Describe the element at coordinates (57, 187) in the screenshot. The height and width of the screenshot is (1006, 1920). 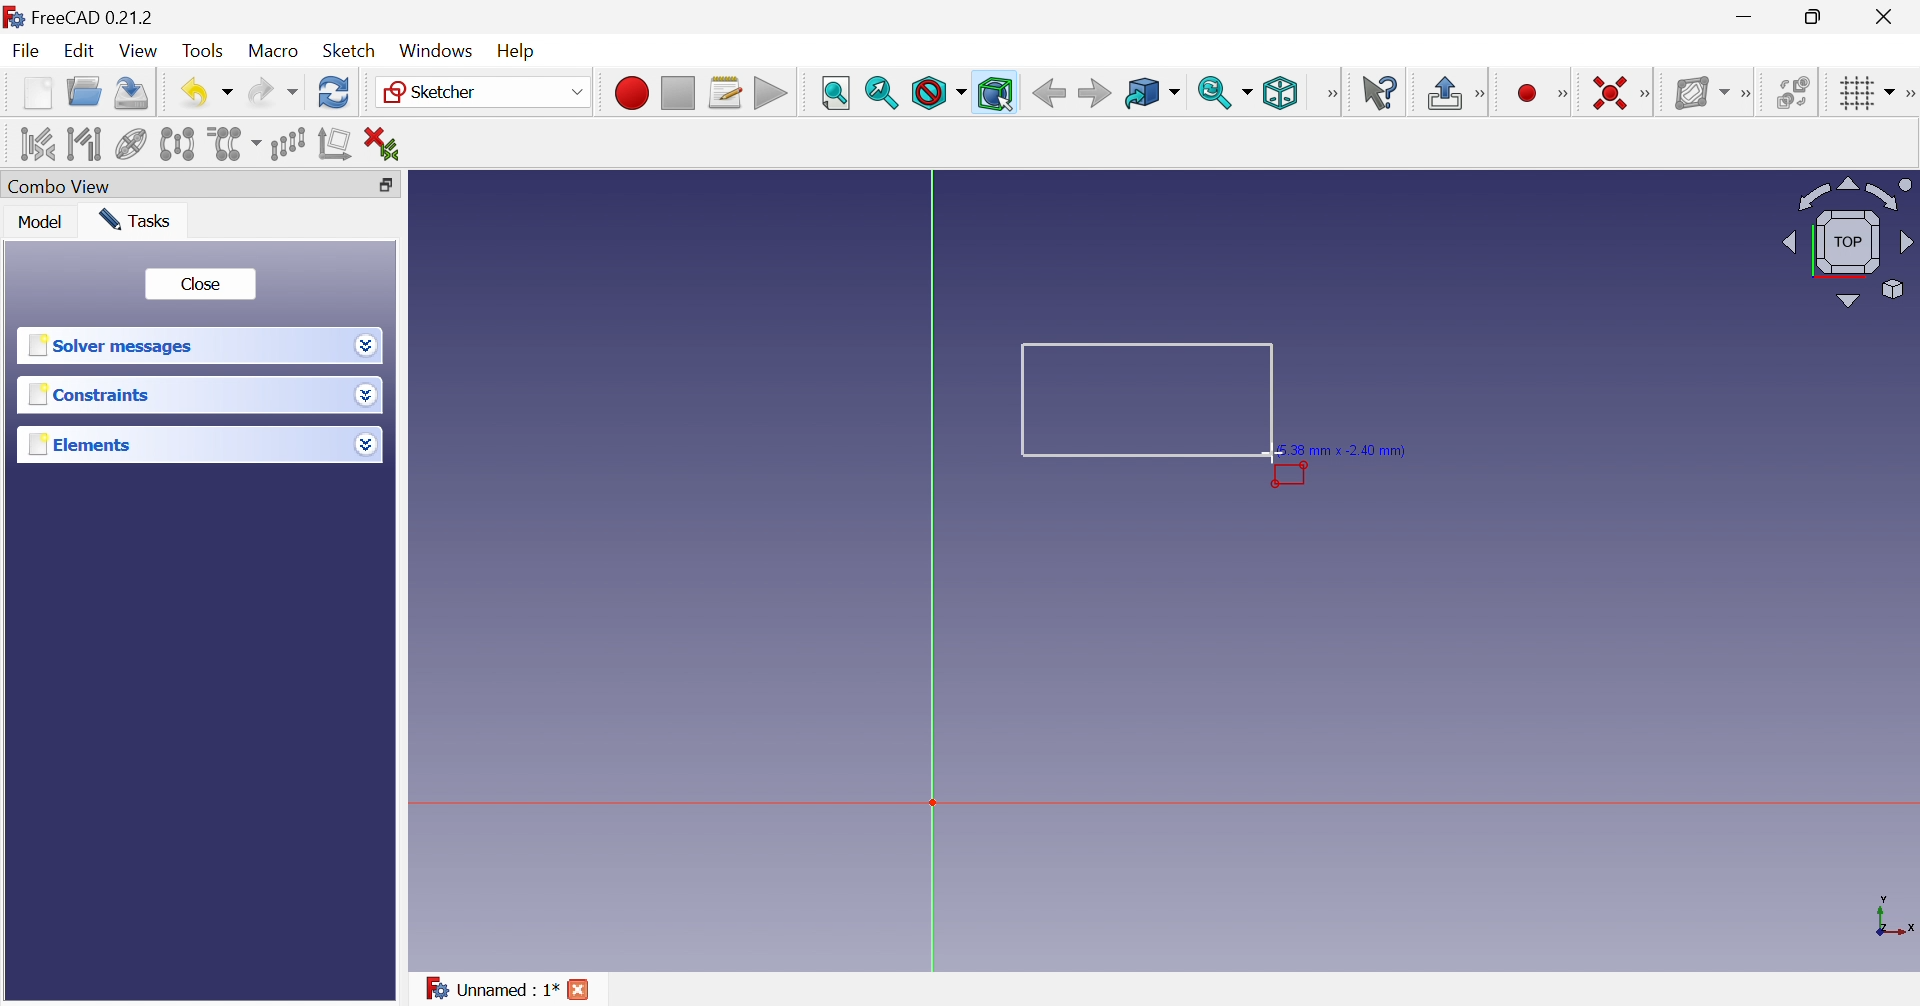
I see `Combo view` at that location.